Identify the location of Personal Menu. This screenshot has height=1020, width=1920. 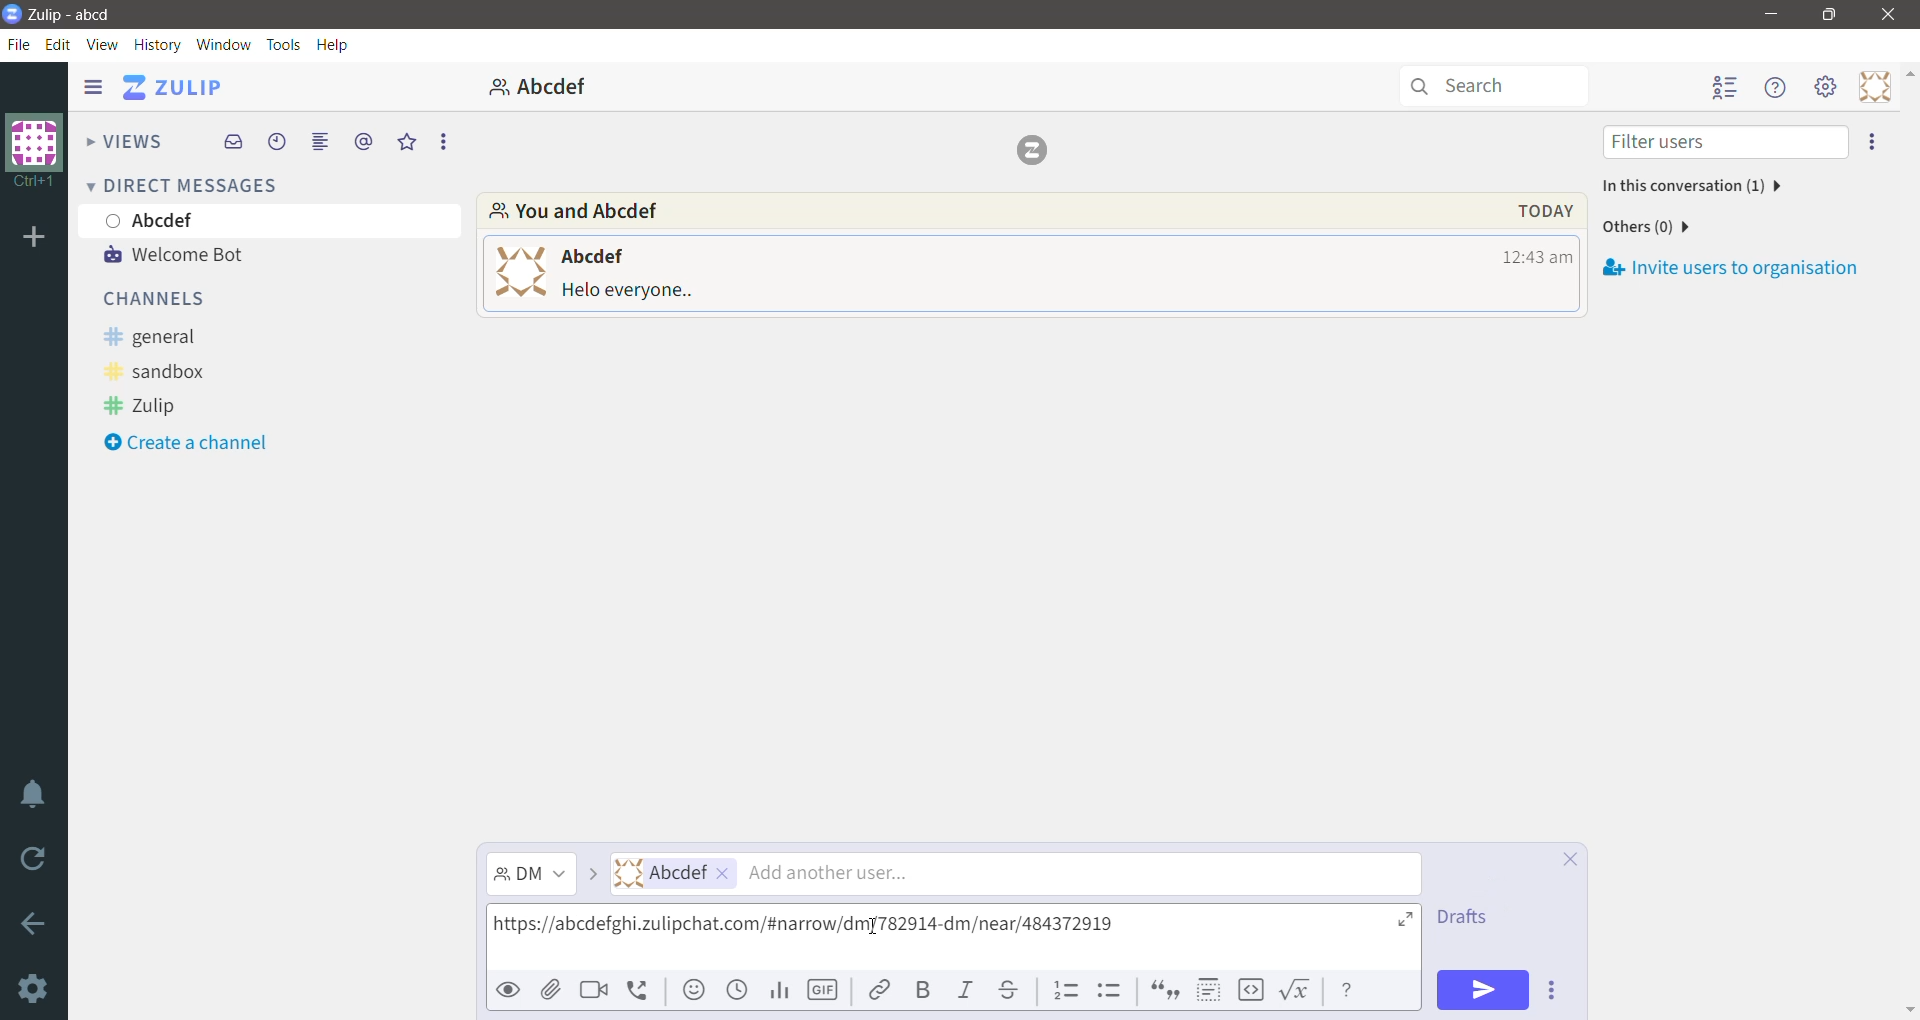
(1871, 87).